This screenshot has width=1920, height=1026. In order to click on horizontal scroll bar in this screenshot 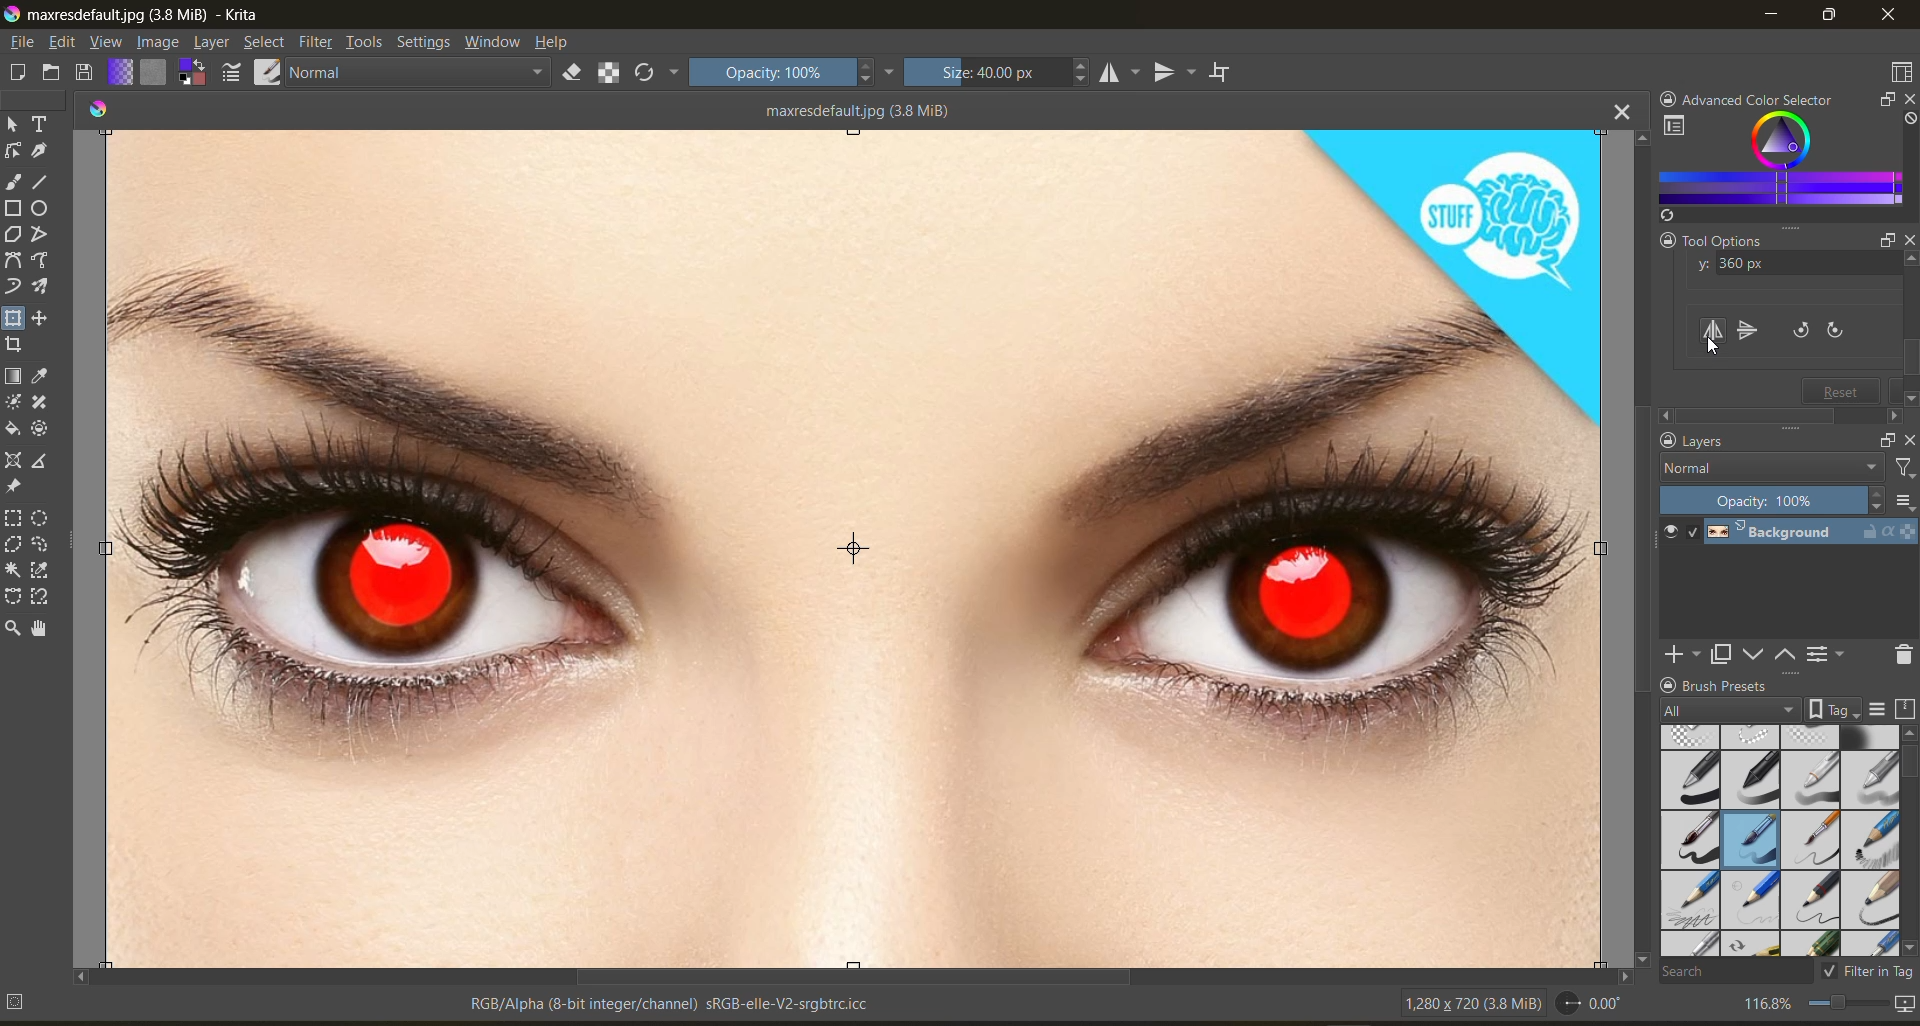, I will do `click(851, 973)`.